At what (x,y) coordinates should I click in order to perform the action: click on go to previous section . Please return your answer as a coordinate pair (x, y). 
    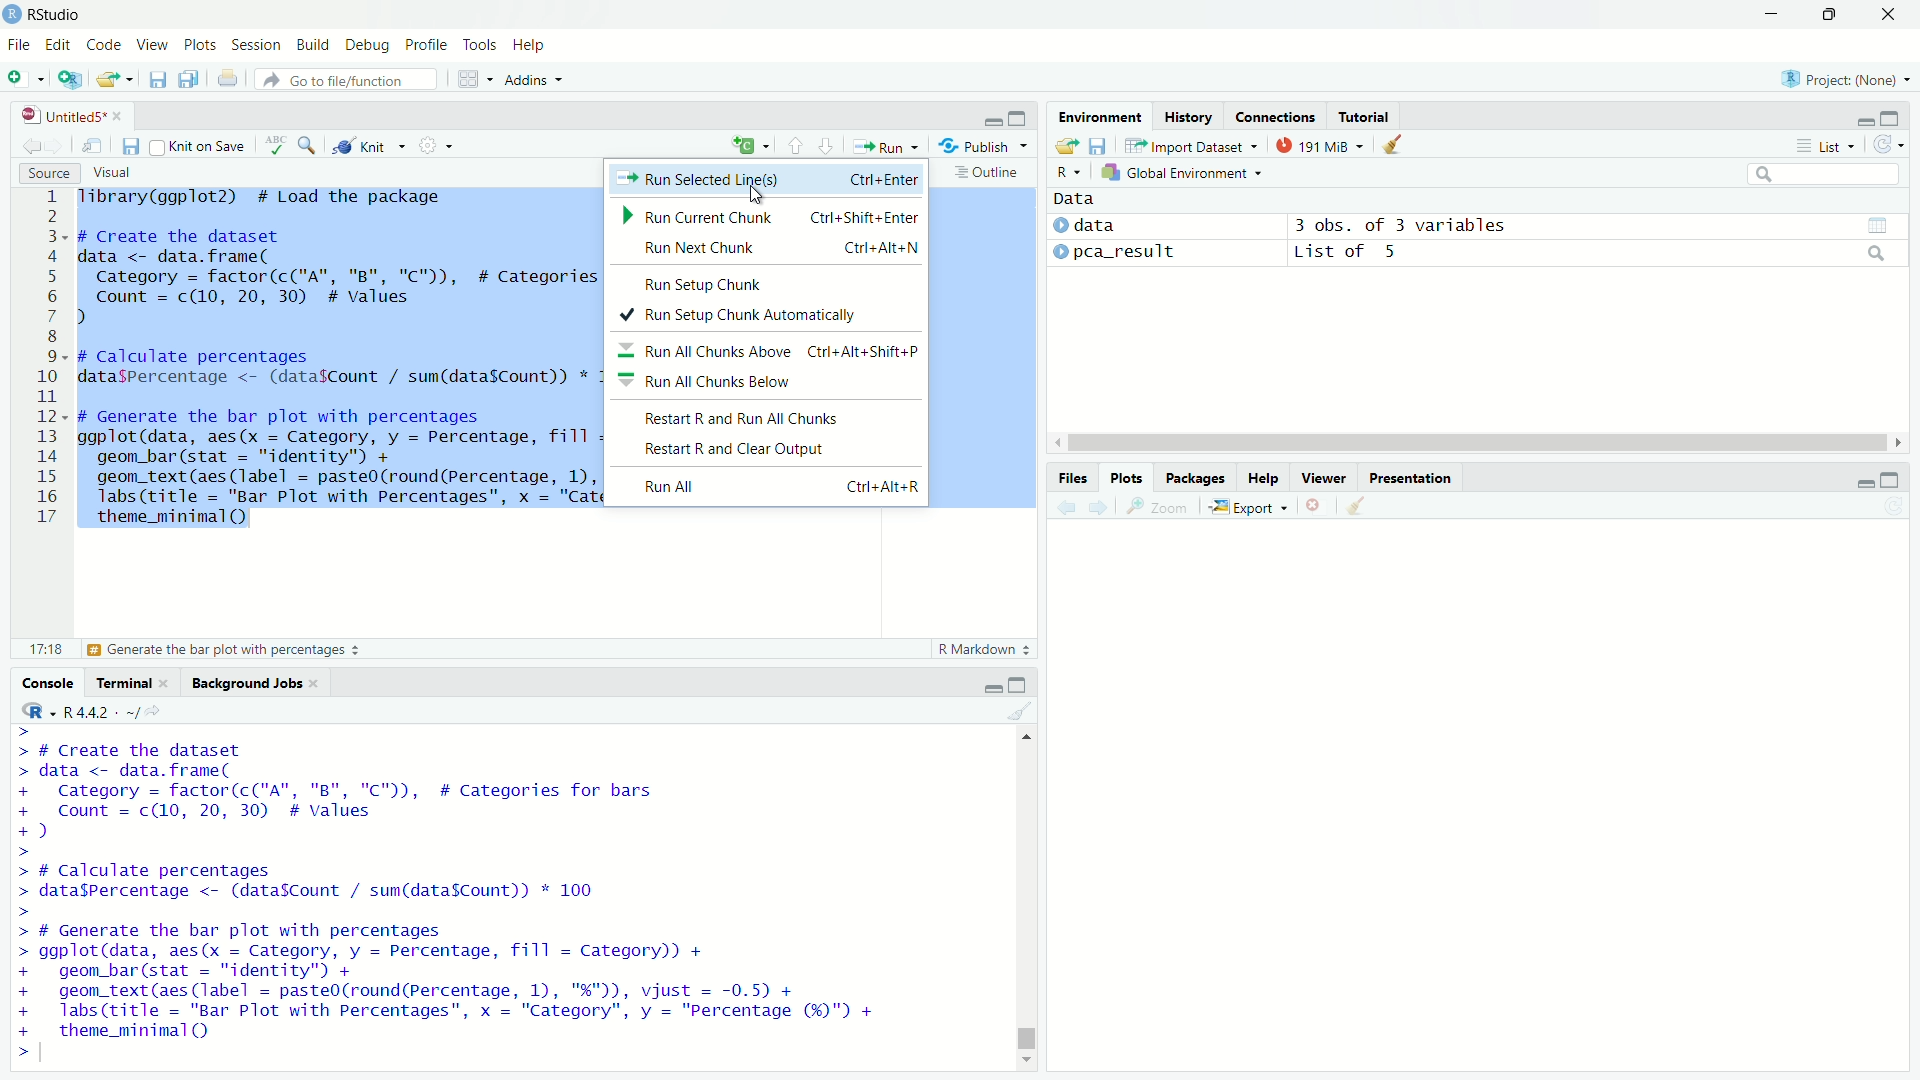
    Looking at the image, I should click on (796, 147).